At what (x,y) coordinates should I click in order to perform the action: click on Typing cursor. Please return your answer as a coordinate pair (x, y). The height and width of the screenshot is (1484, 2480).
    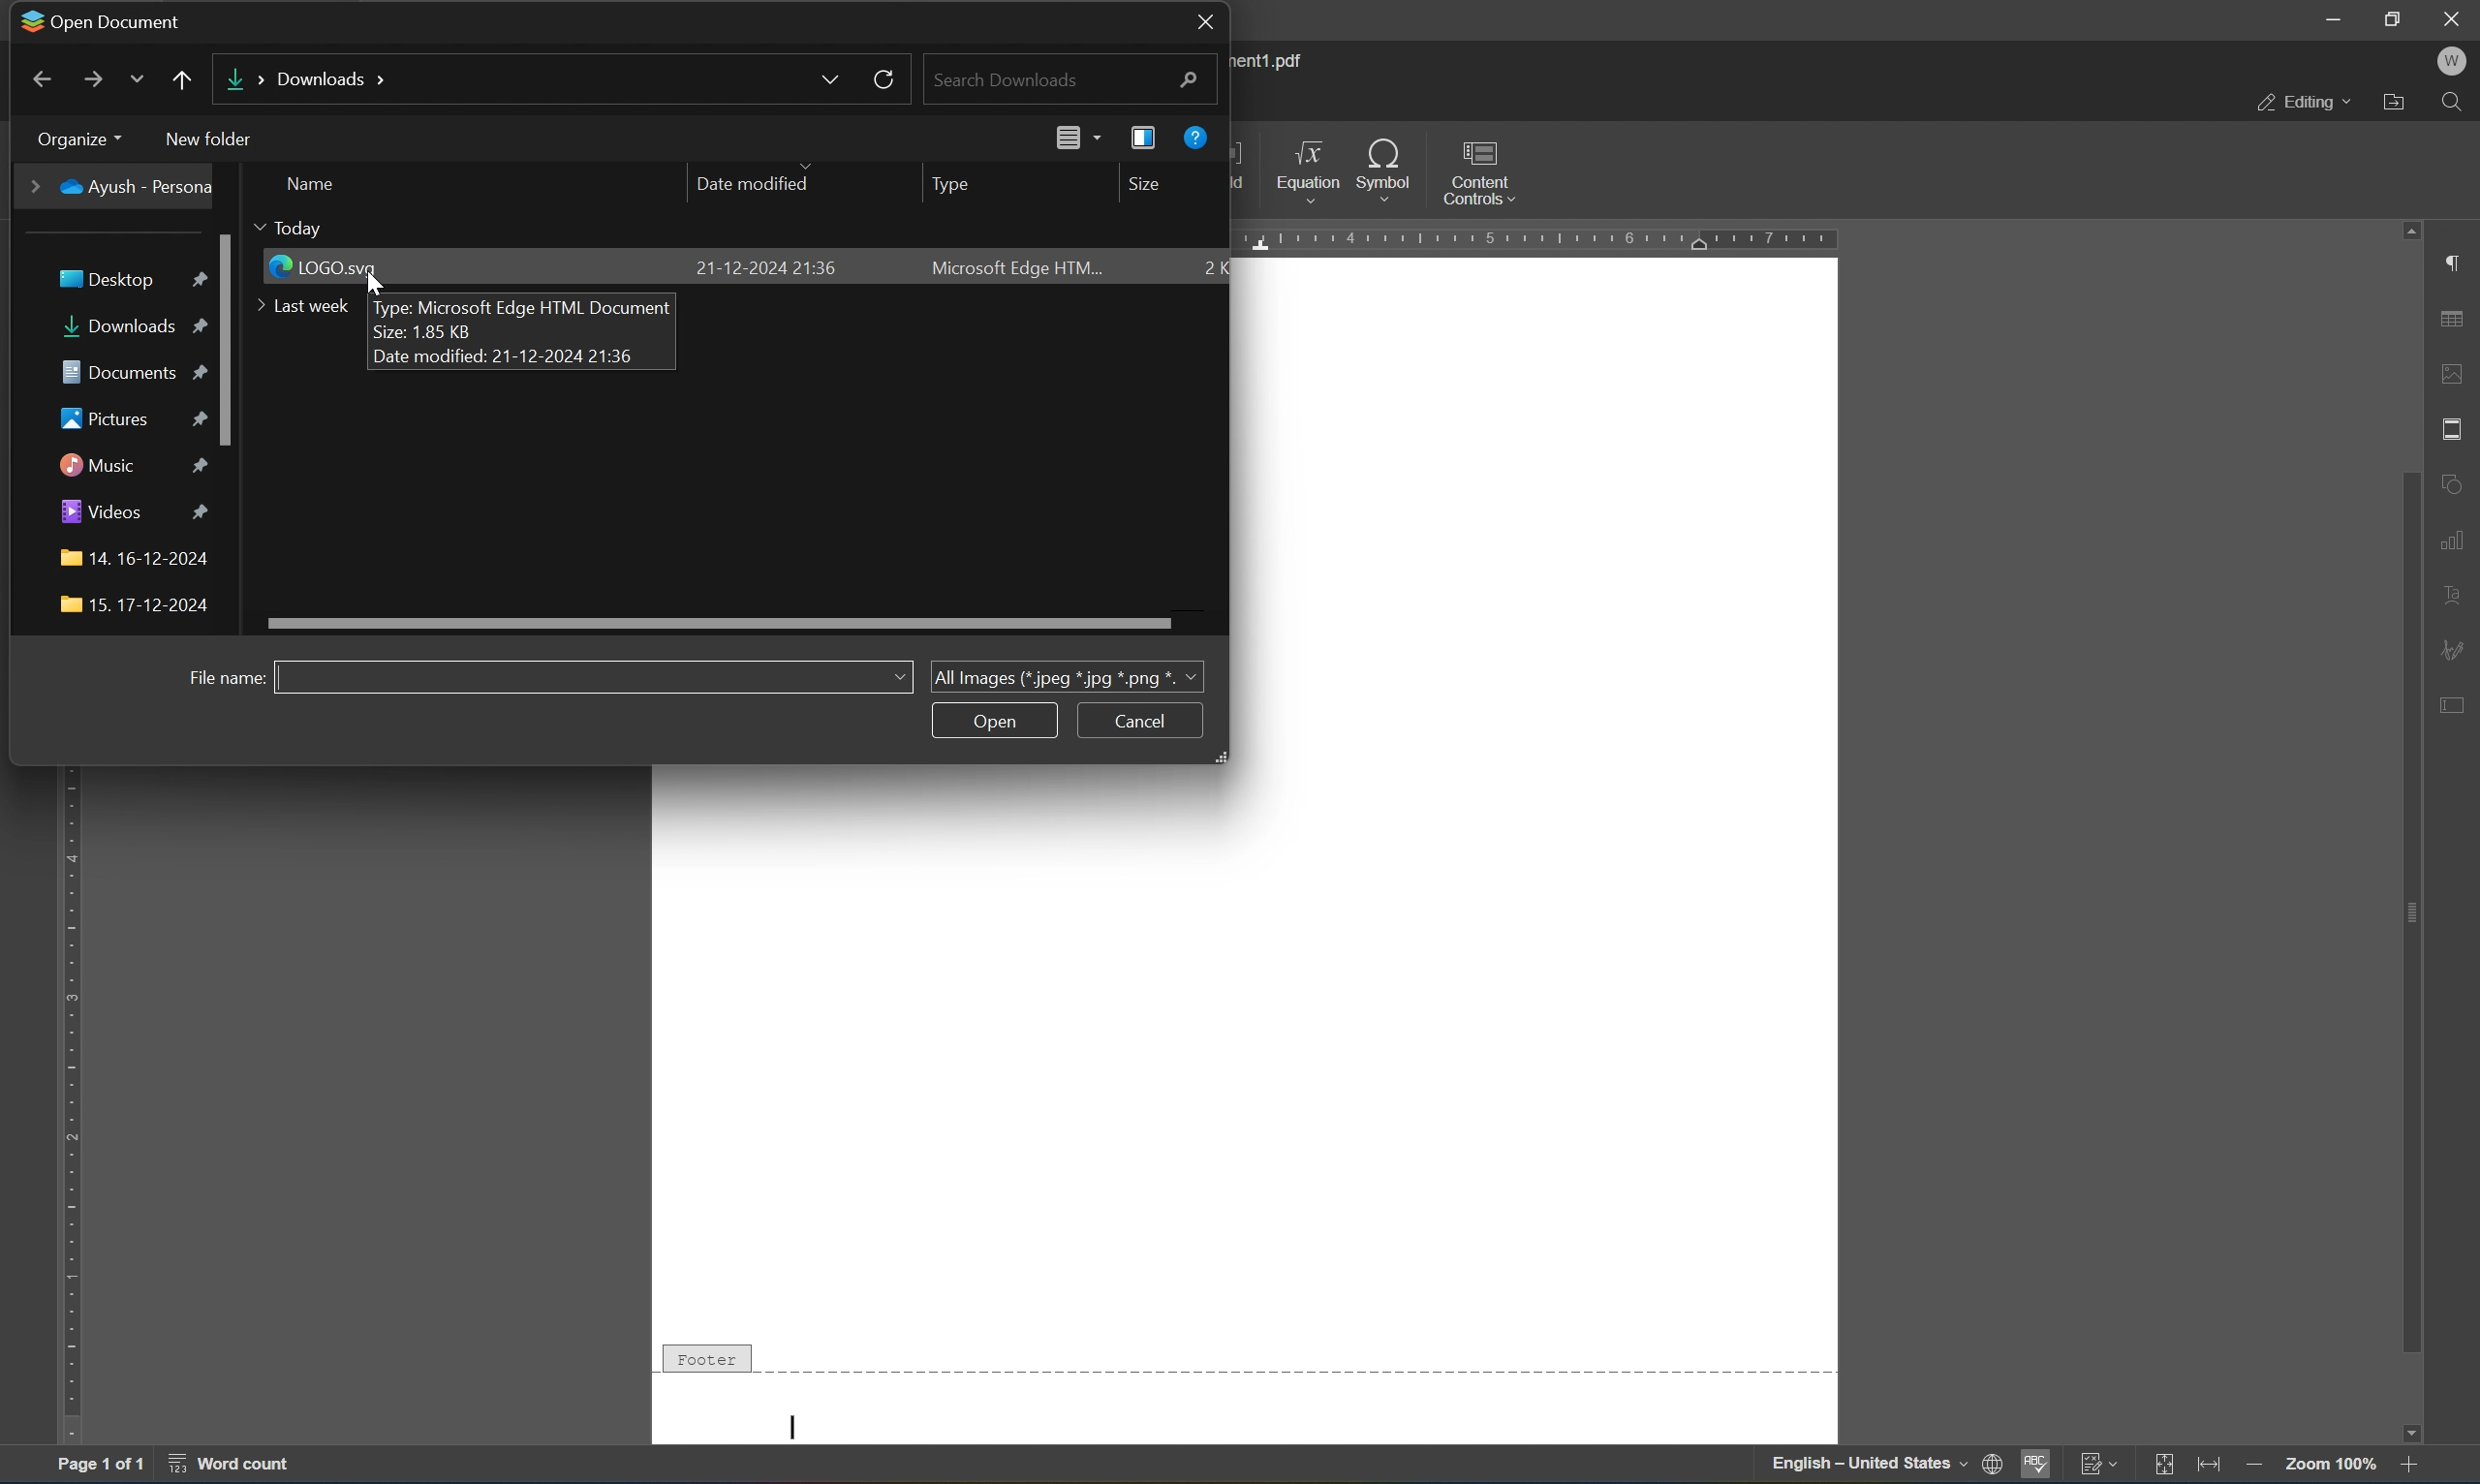
    Looking at the image, I should click on (792, 1426).